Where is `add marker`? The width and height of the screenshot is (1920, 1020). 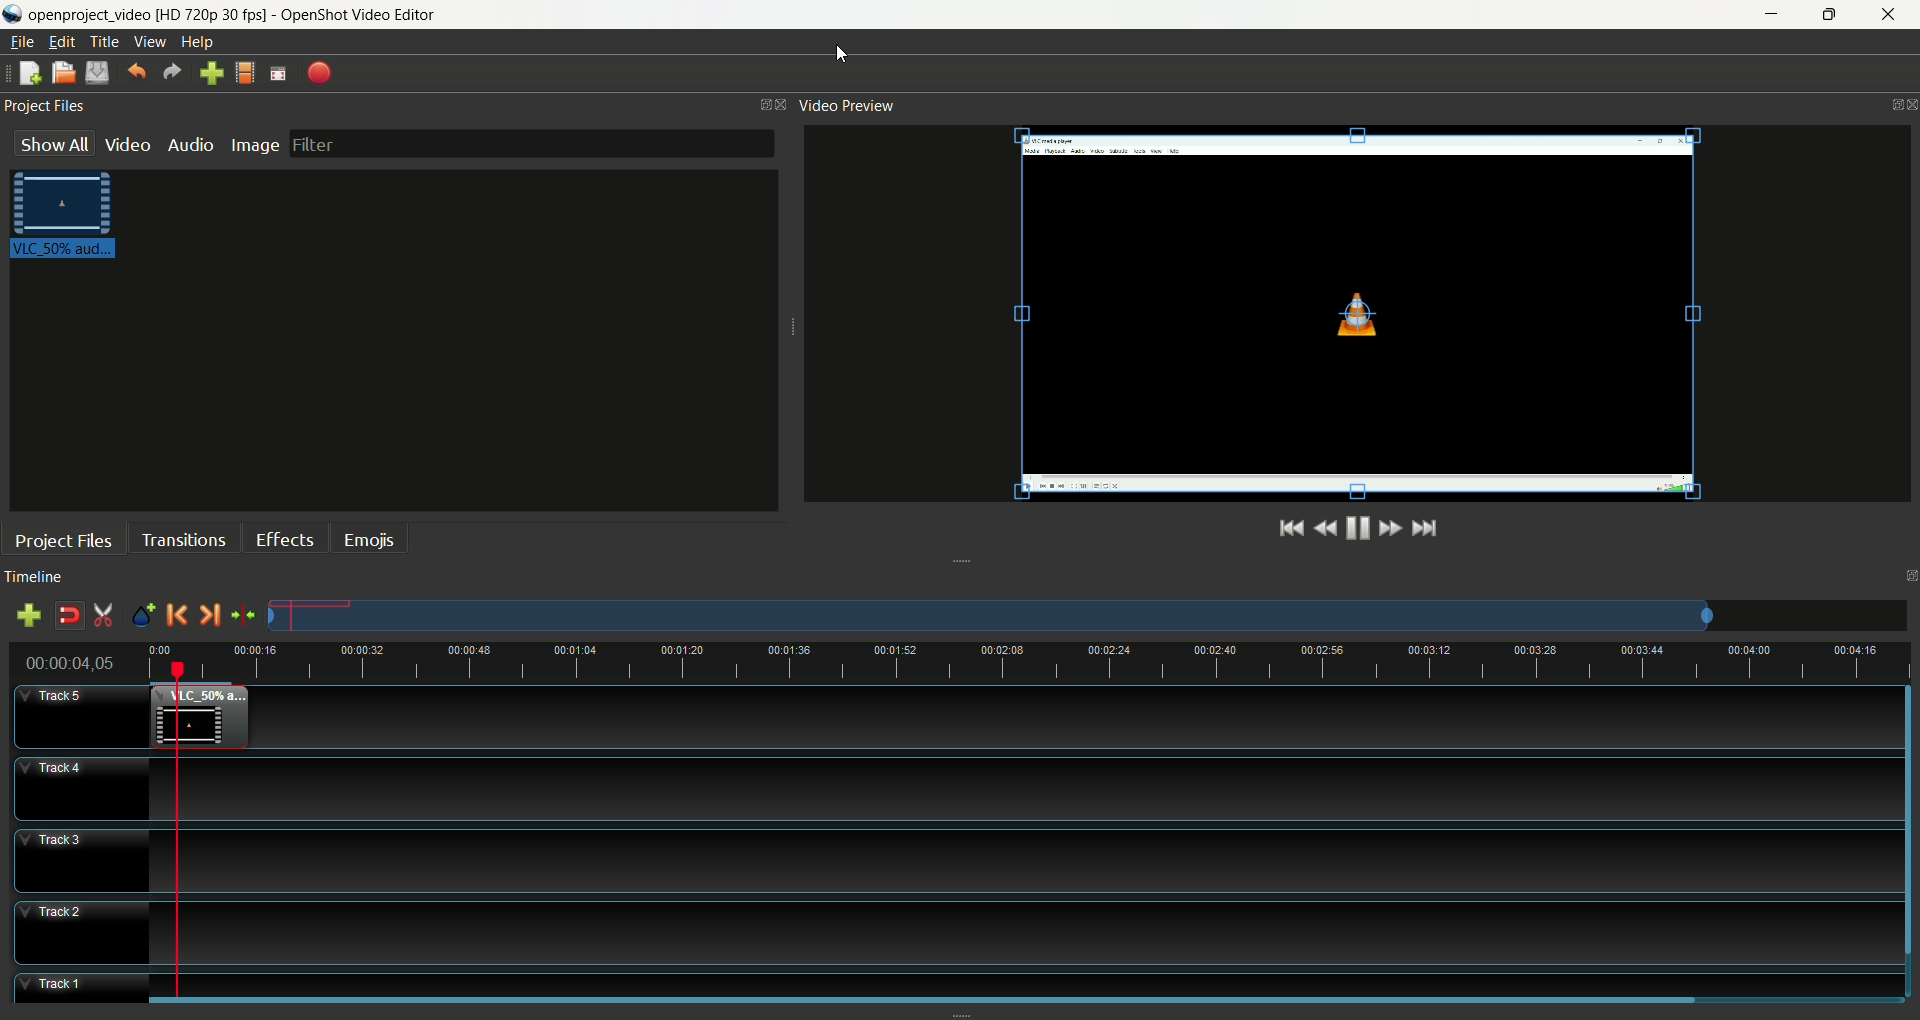
add marker is located at coordinates (145, 616).